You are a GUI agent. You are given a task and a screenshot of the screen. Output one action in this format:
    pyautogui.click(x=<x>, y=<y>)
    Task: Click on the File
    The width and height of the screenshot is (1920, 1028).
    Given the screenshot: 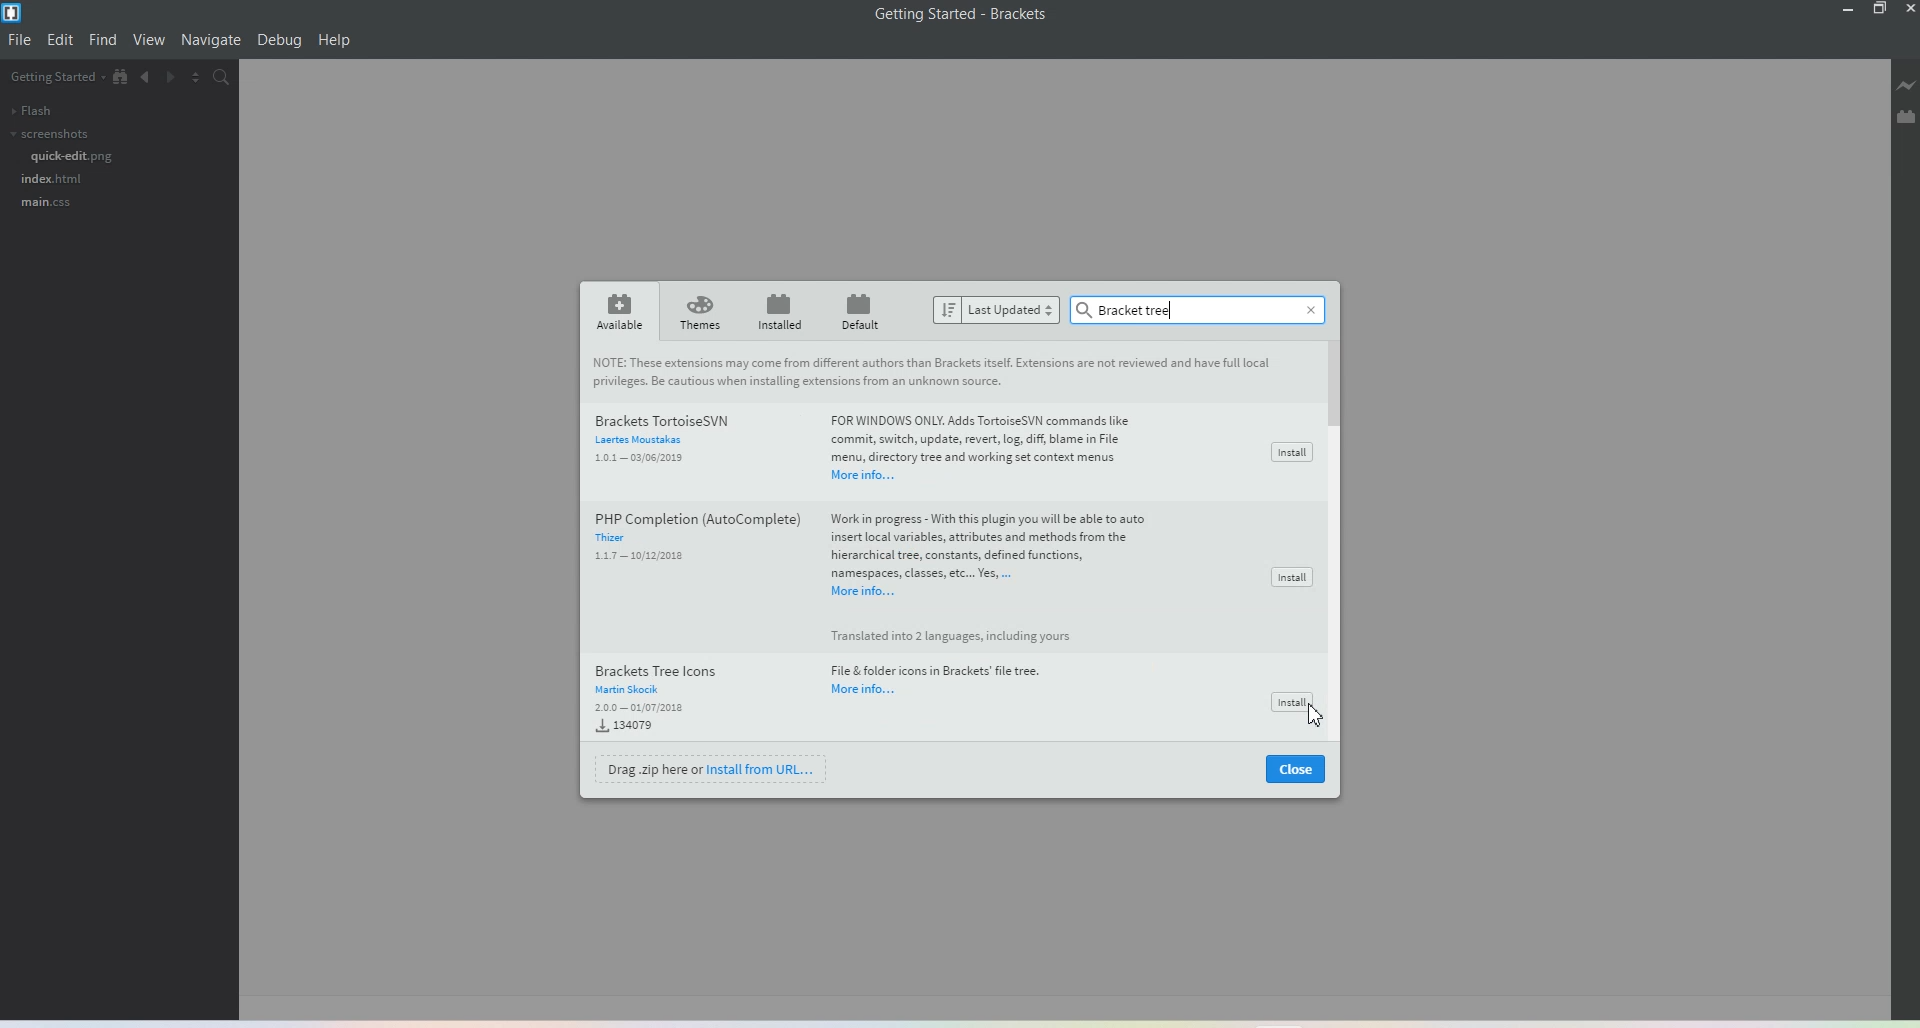 What is the action you would take?
    pyautogui.click(x=21, y=40)
    